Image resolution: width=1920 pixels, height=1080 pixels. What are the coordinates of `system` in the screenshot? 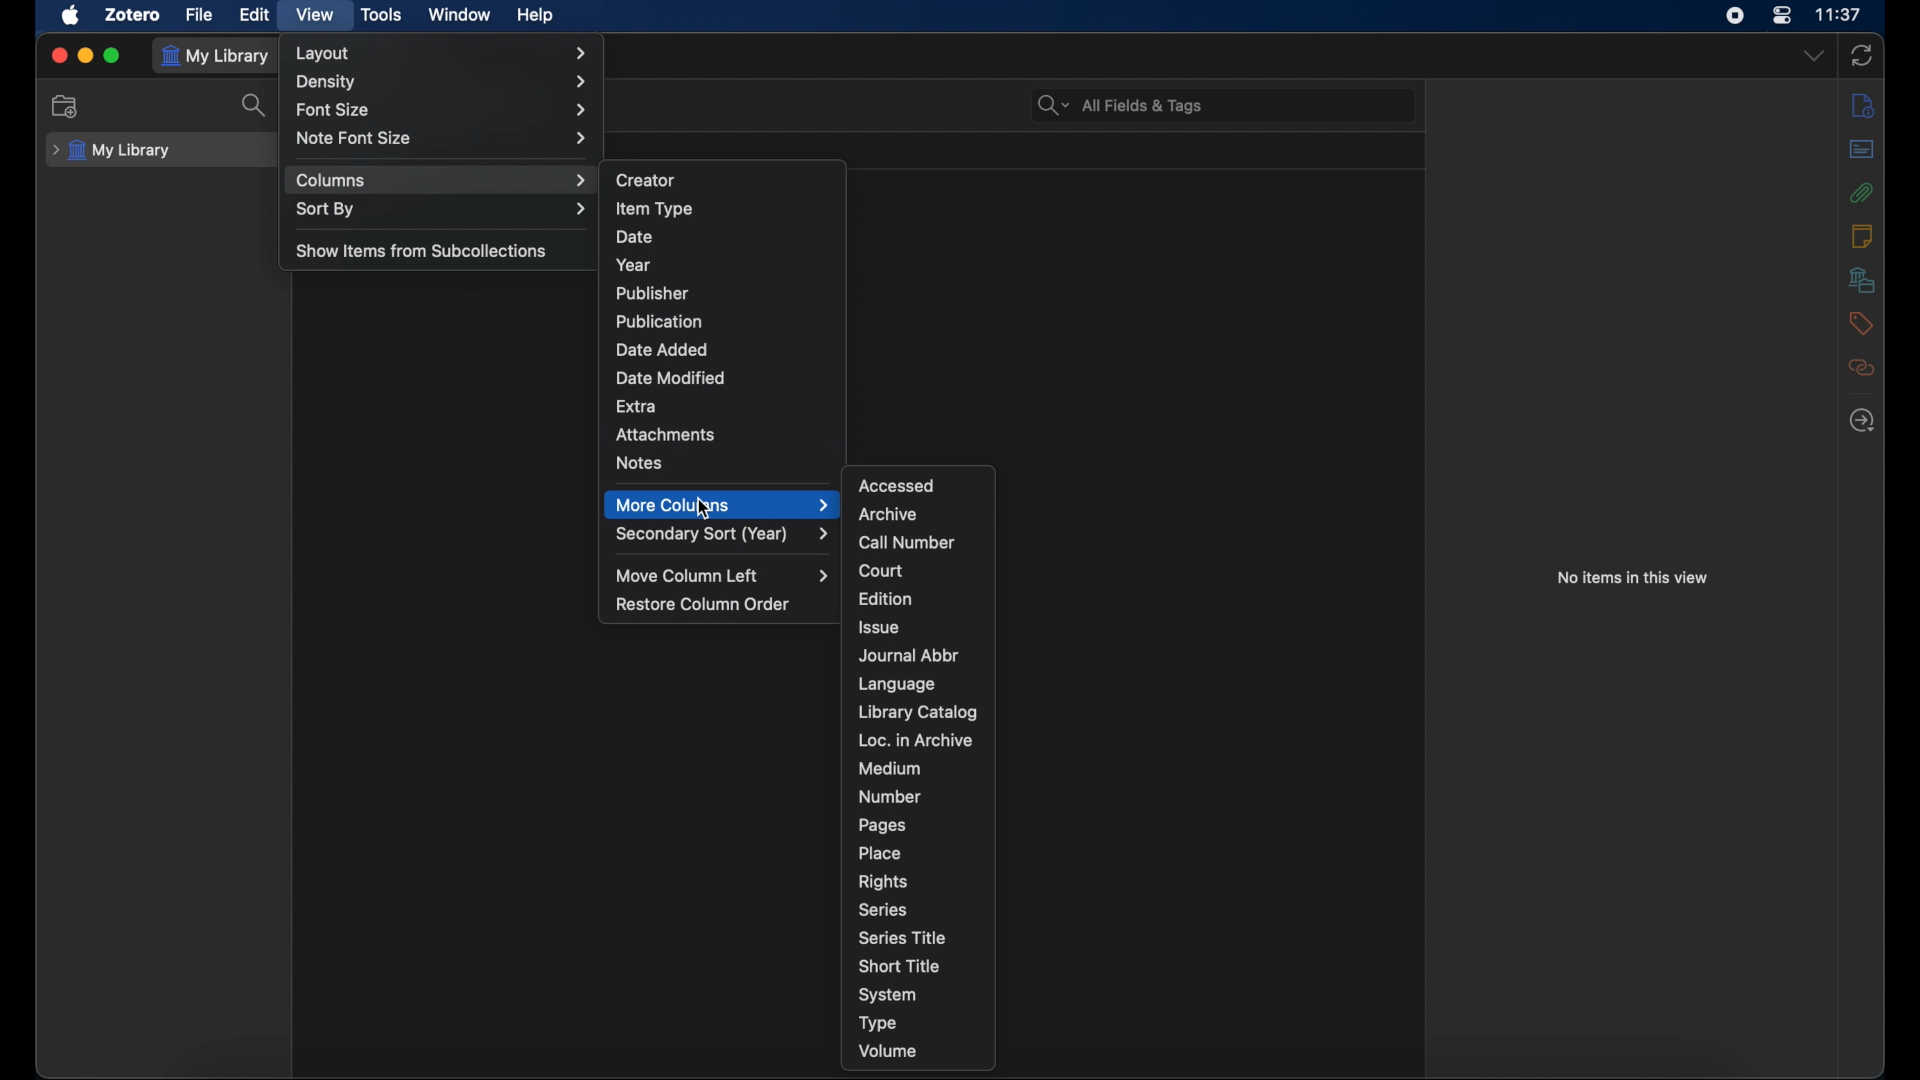 It's located at (889, 995).